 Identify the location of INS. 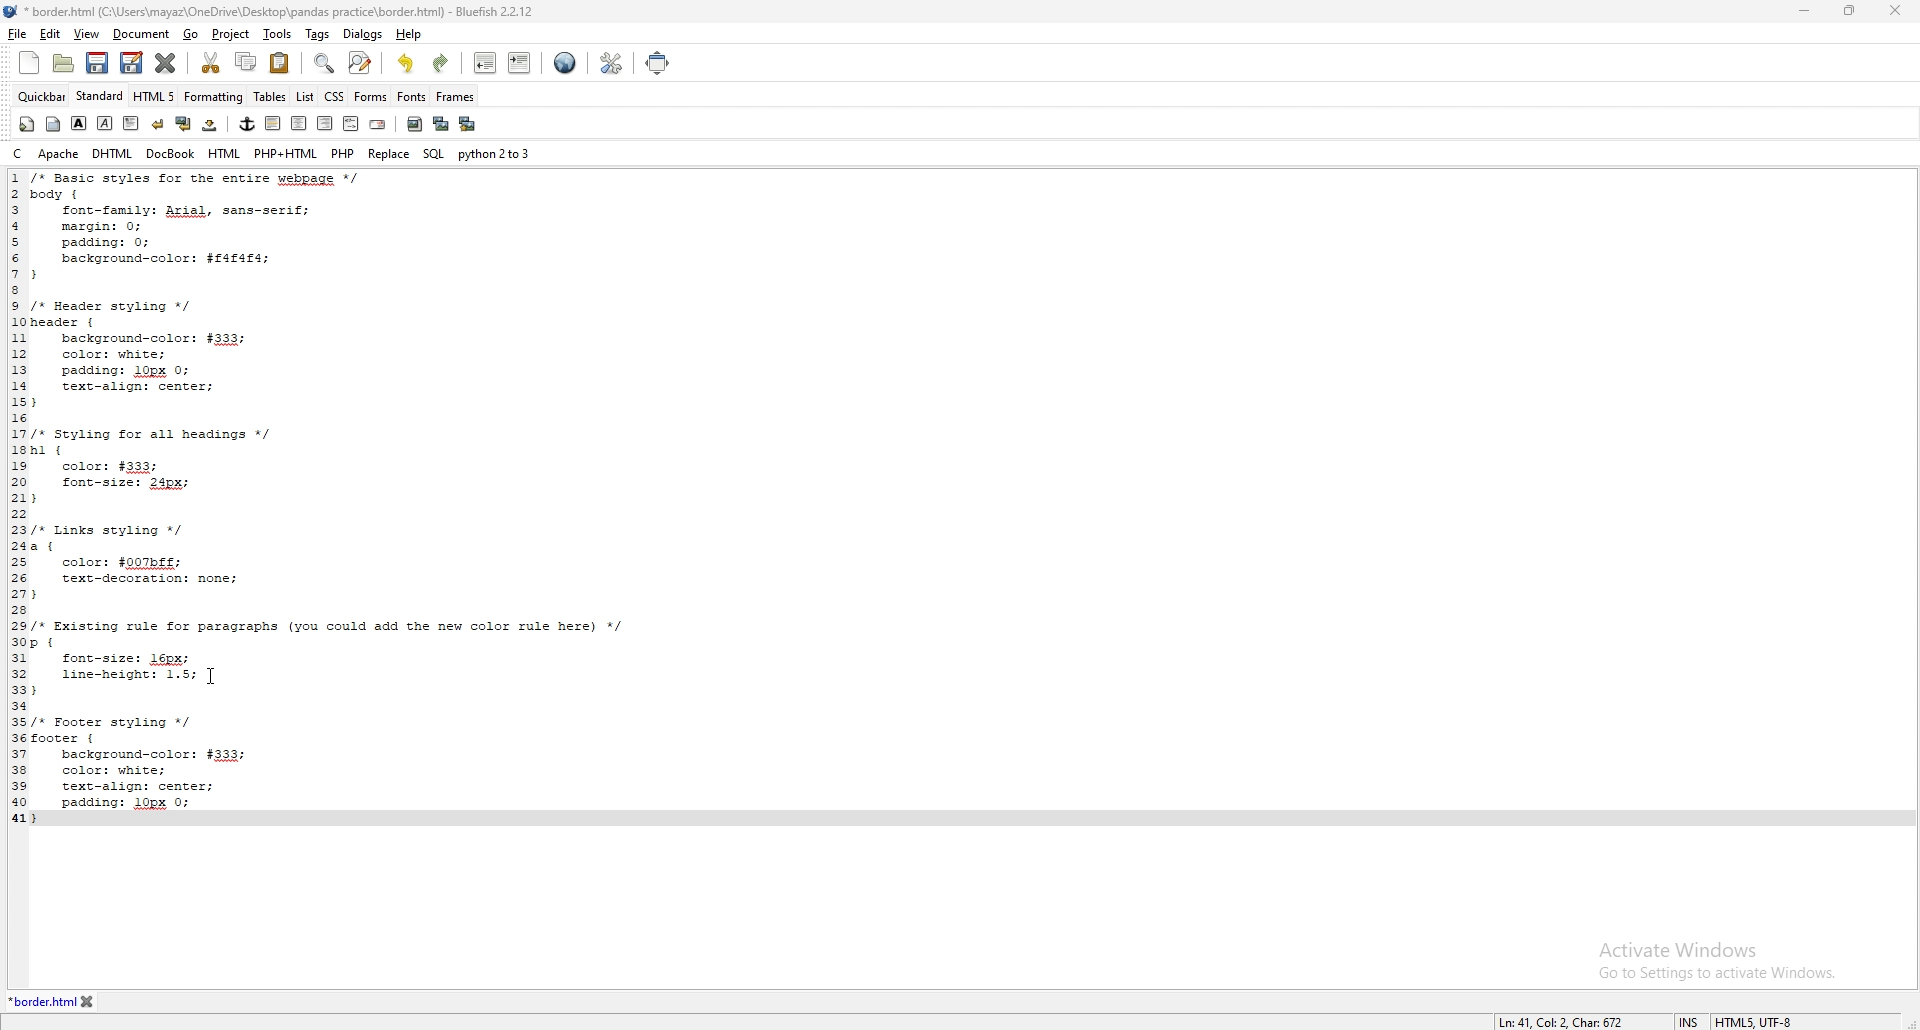
(1686, 1015).